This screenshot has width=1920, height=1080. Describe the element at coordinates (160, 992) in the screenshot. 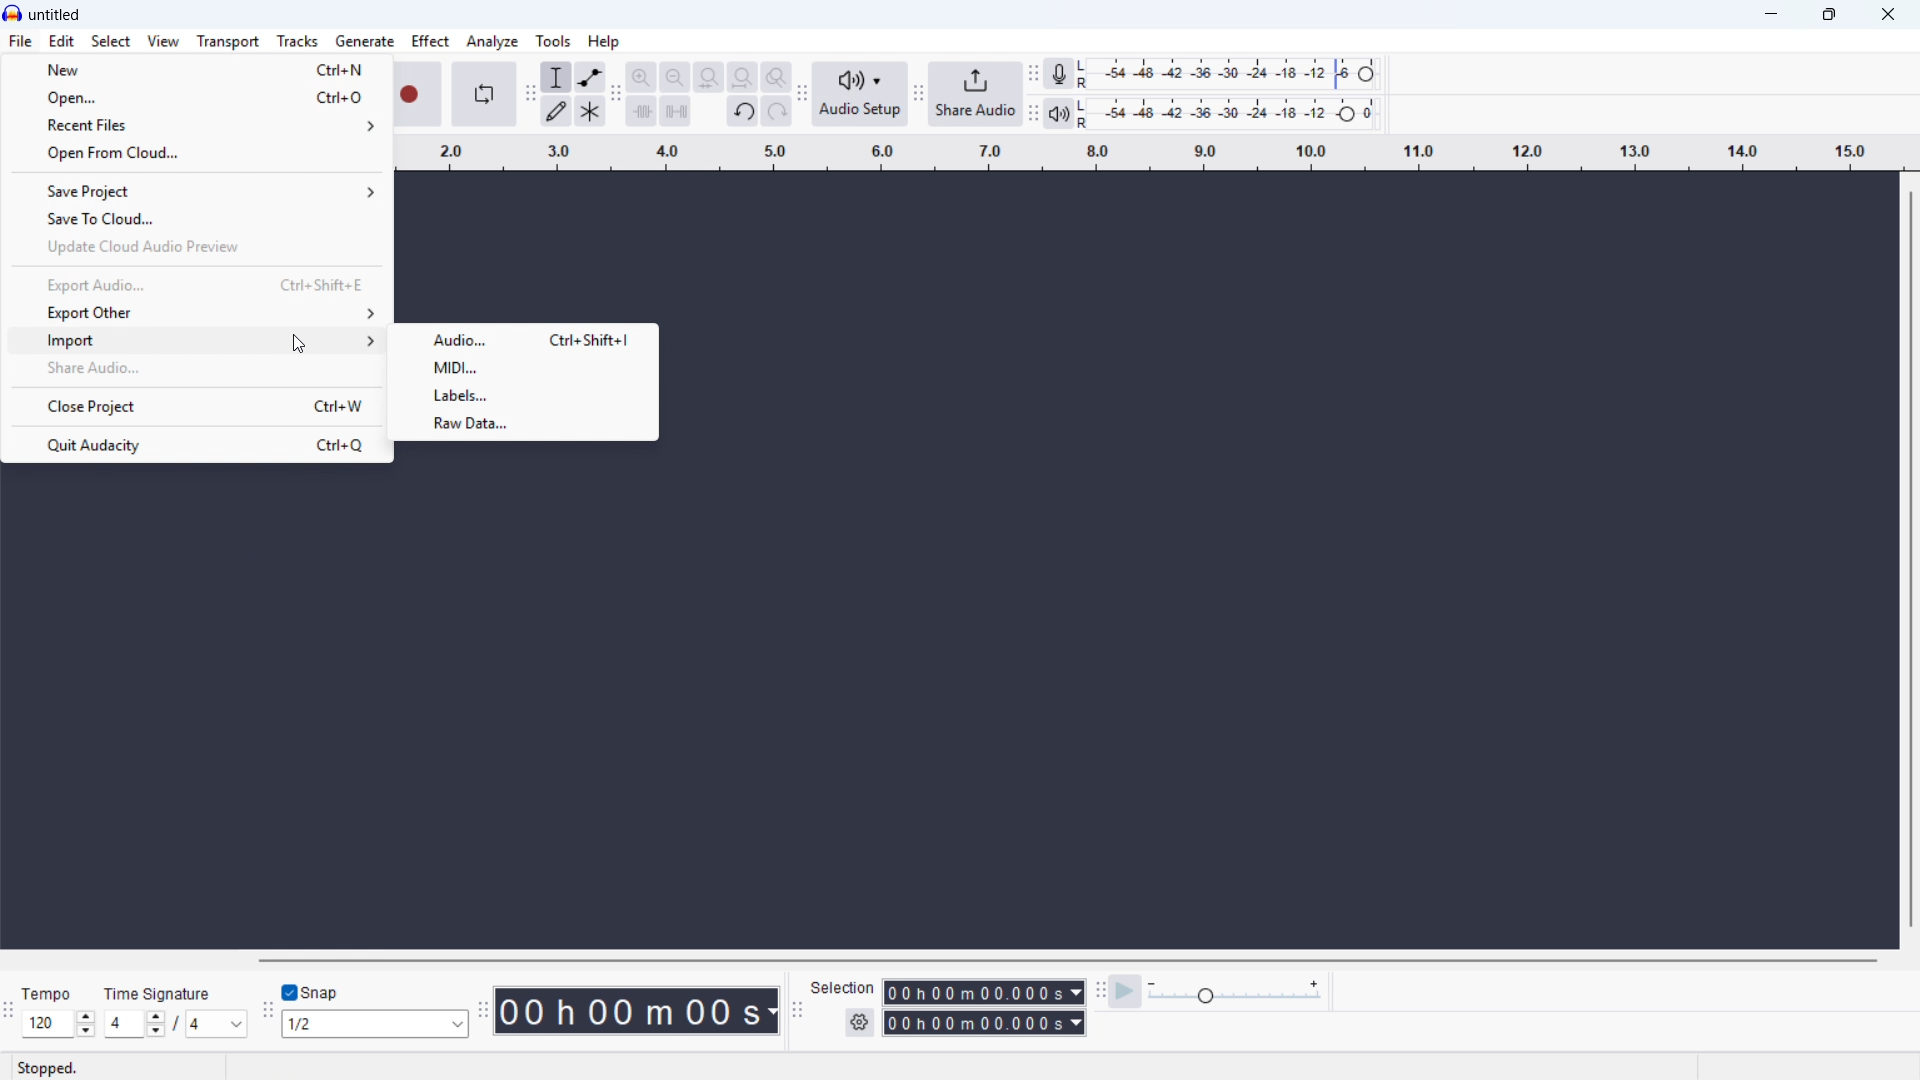

I see `Time signature` at that location.